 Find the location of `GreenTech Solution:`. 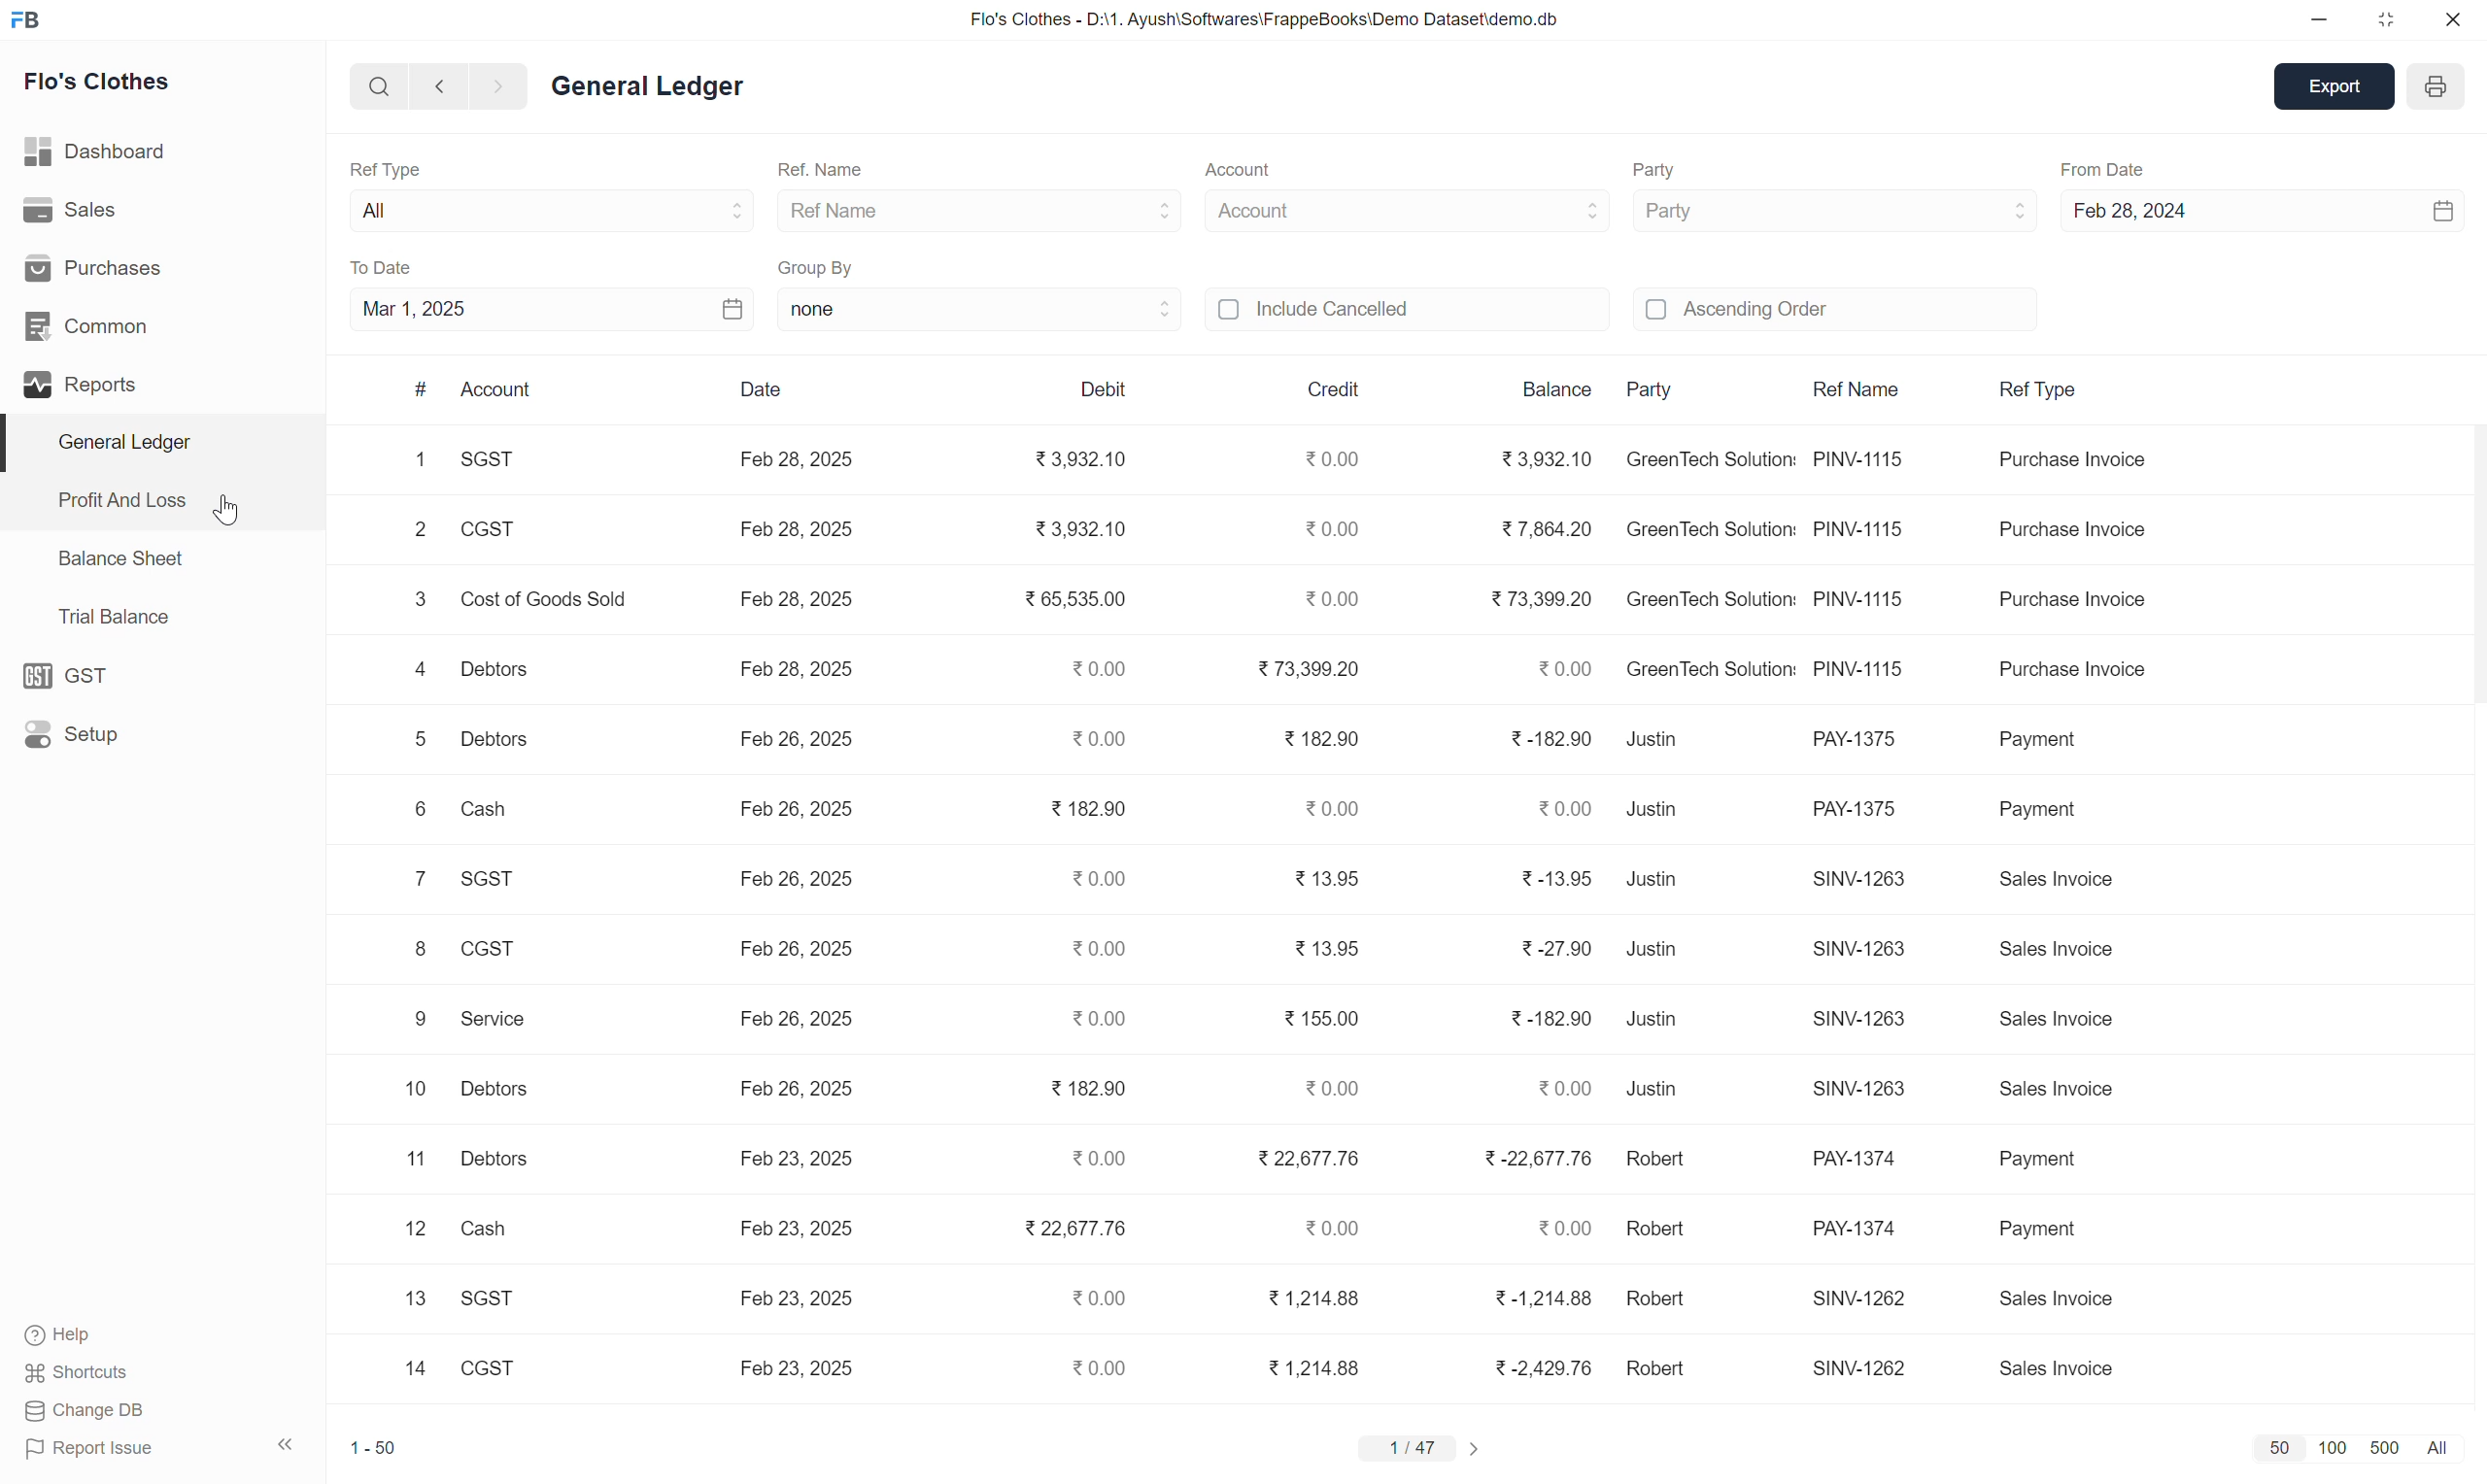

GreenTech Solution: is located at coordinates (1710, 532).